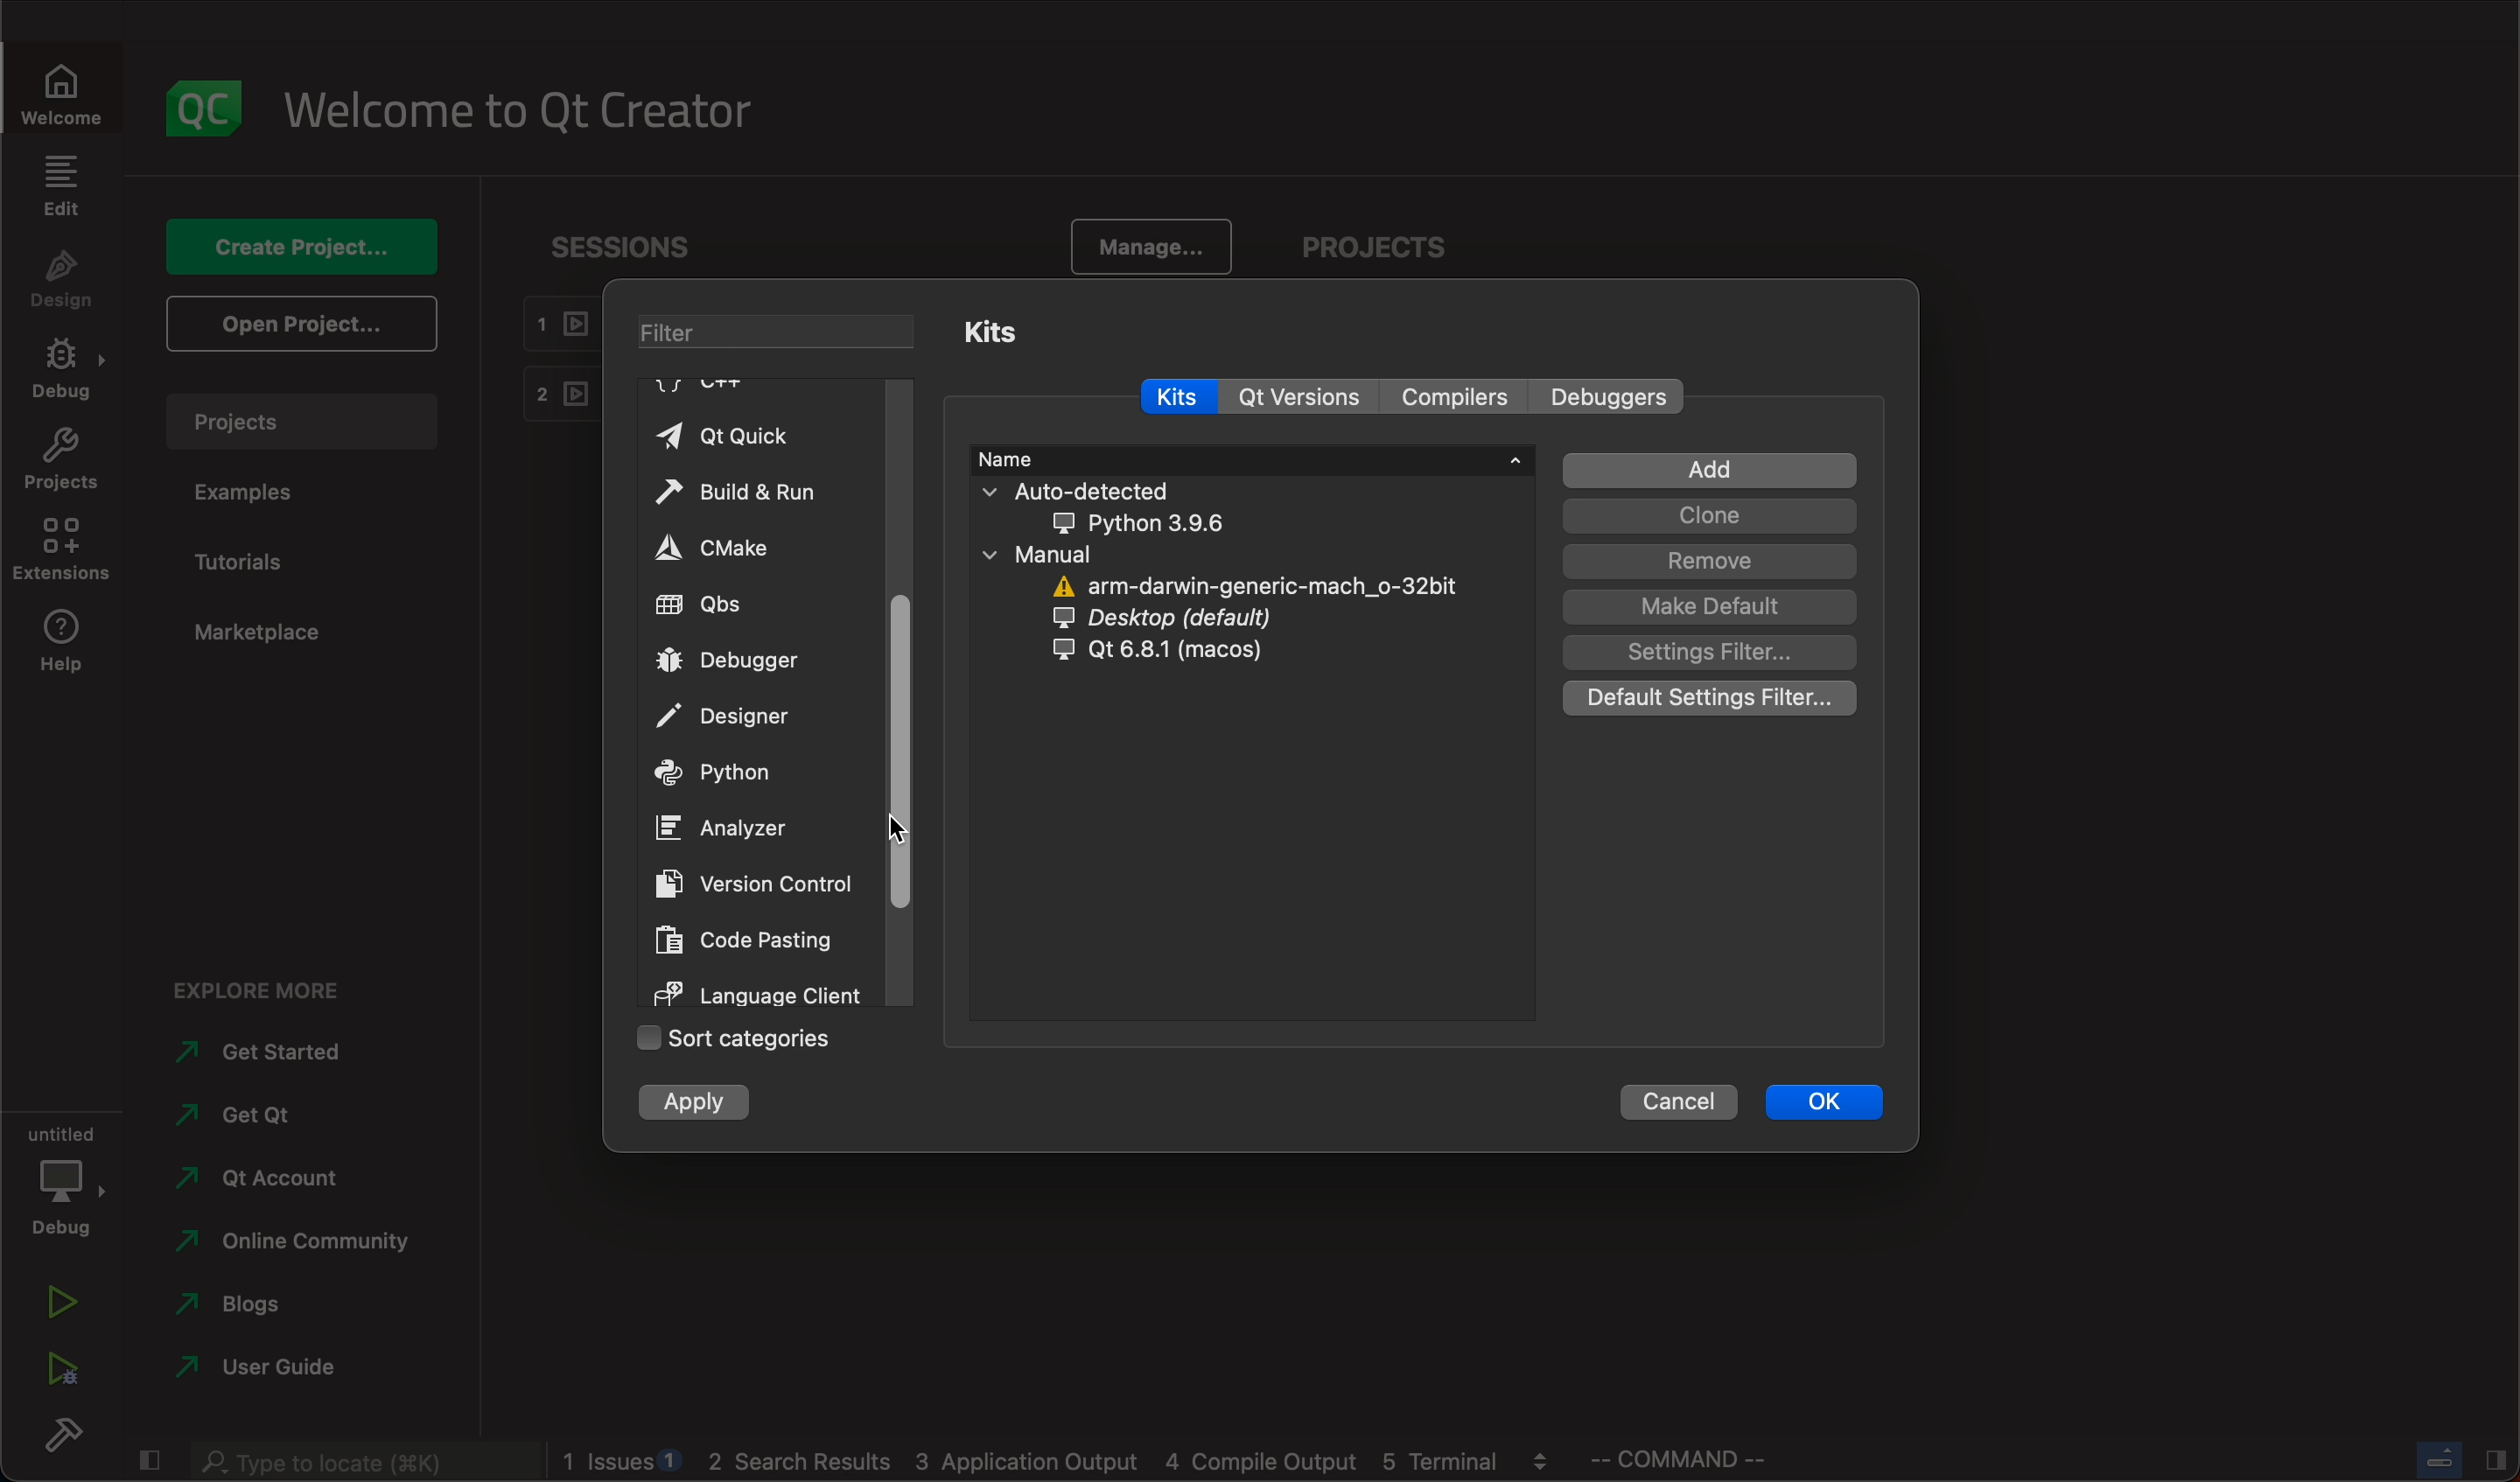 Image resolution: width=2520 pixels, height=1482 pixels. What do you see at coordinates (54, 1373) in the screenshot?
I see `run debug` at bounding box center [54, 1373].